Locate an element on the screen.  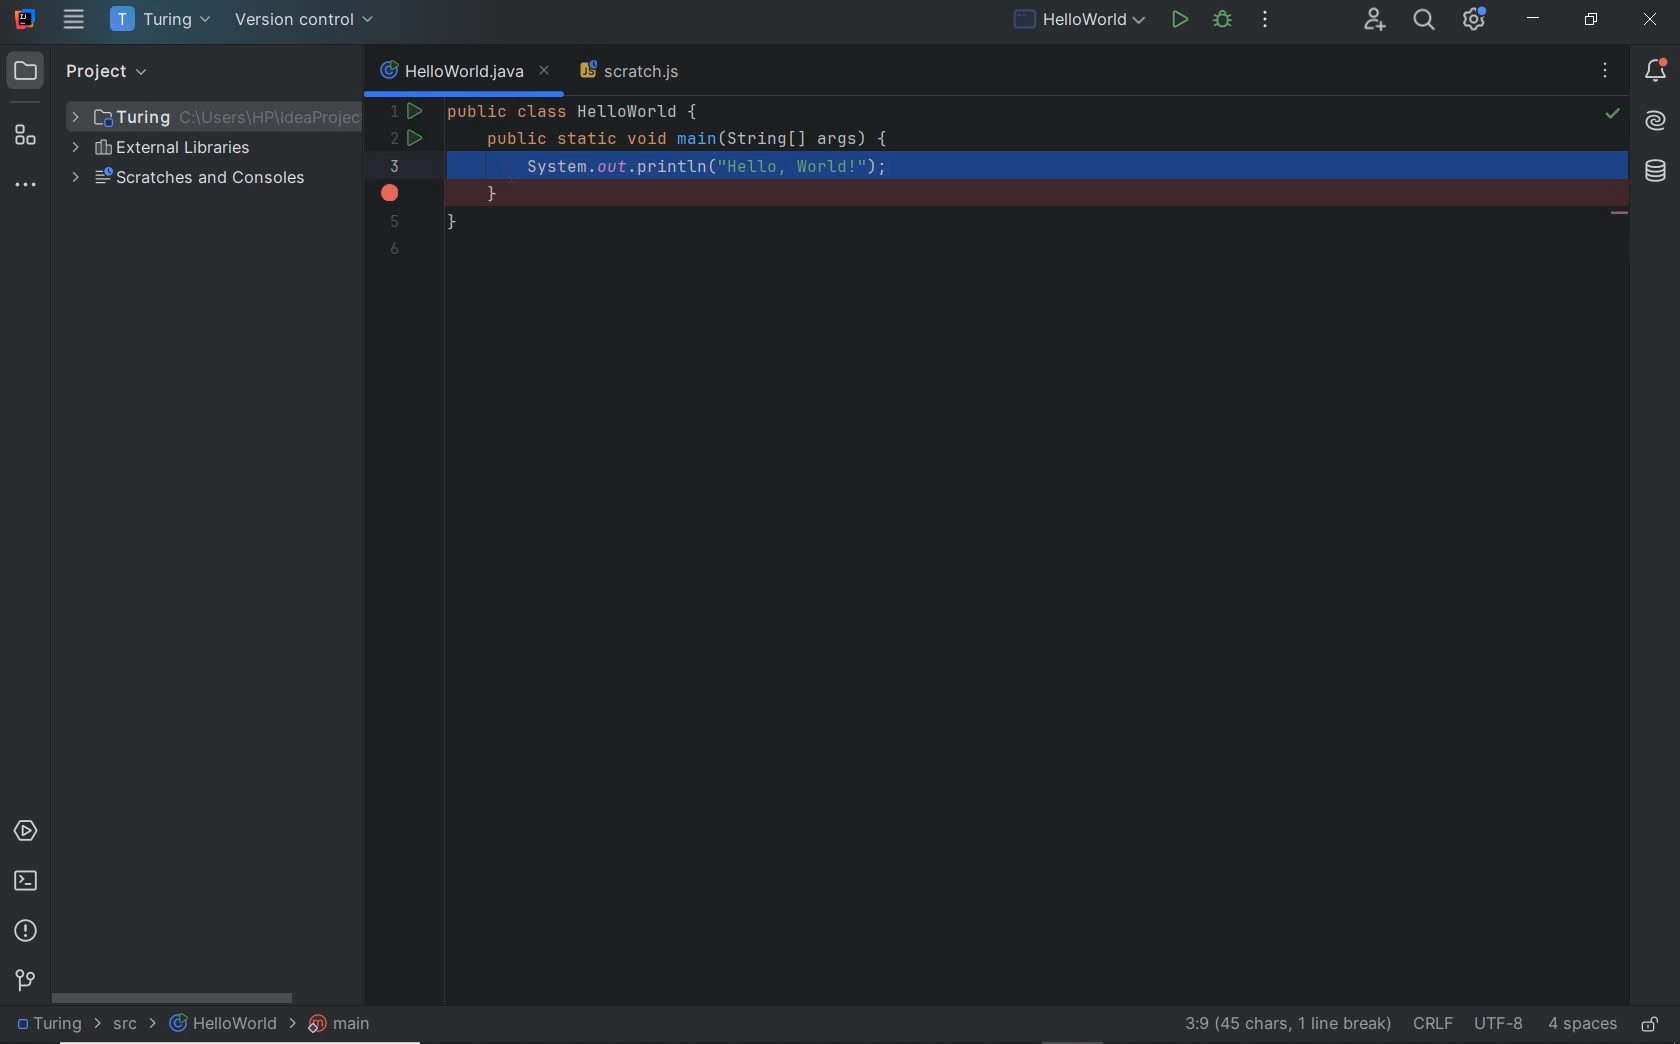
project is located at coordinates (91, 71).